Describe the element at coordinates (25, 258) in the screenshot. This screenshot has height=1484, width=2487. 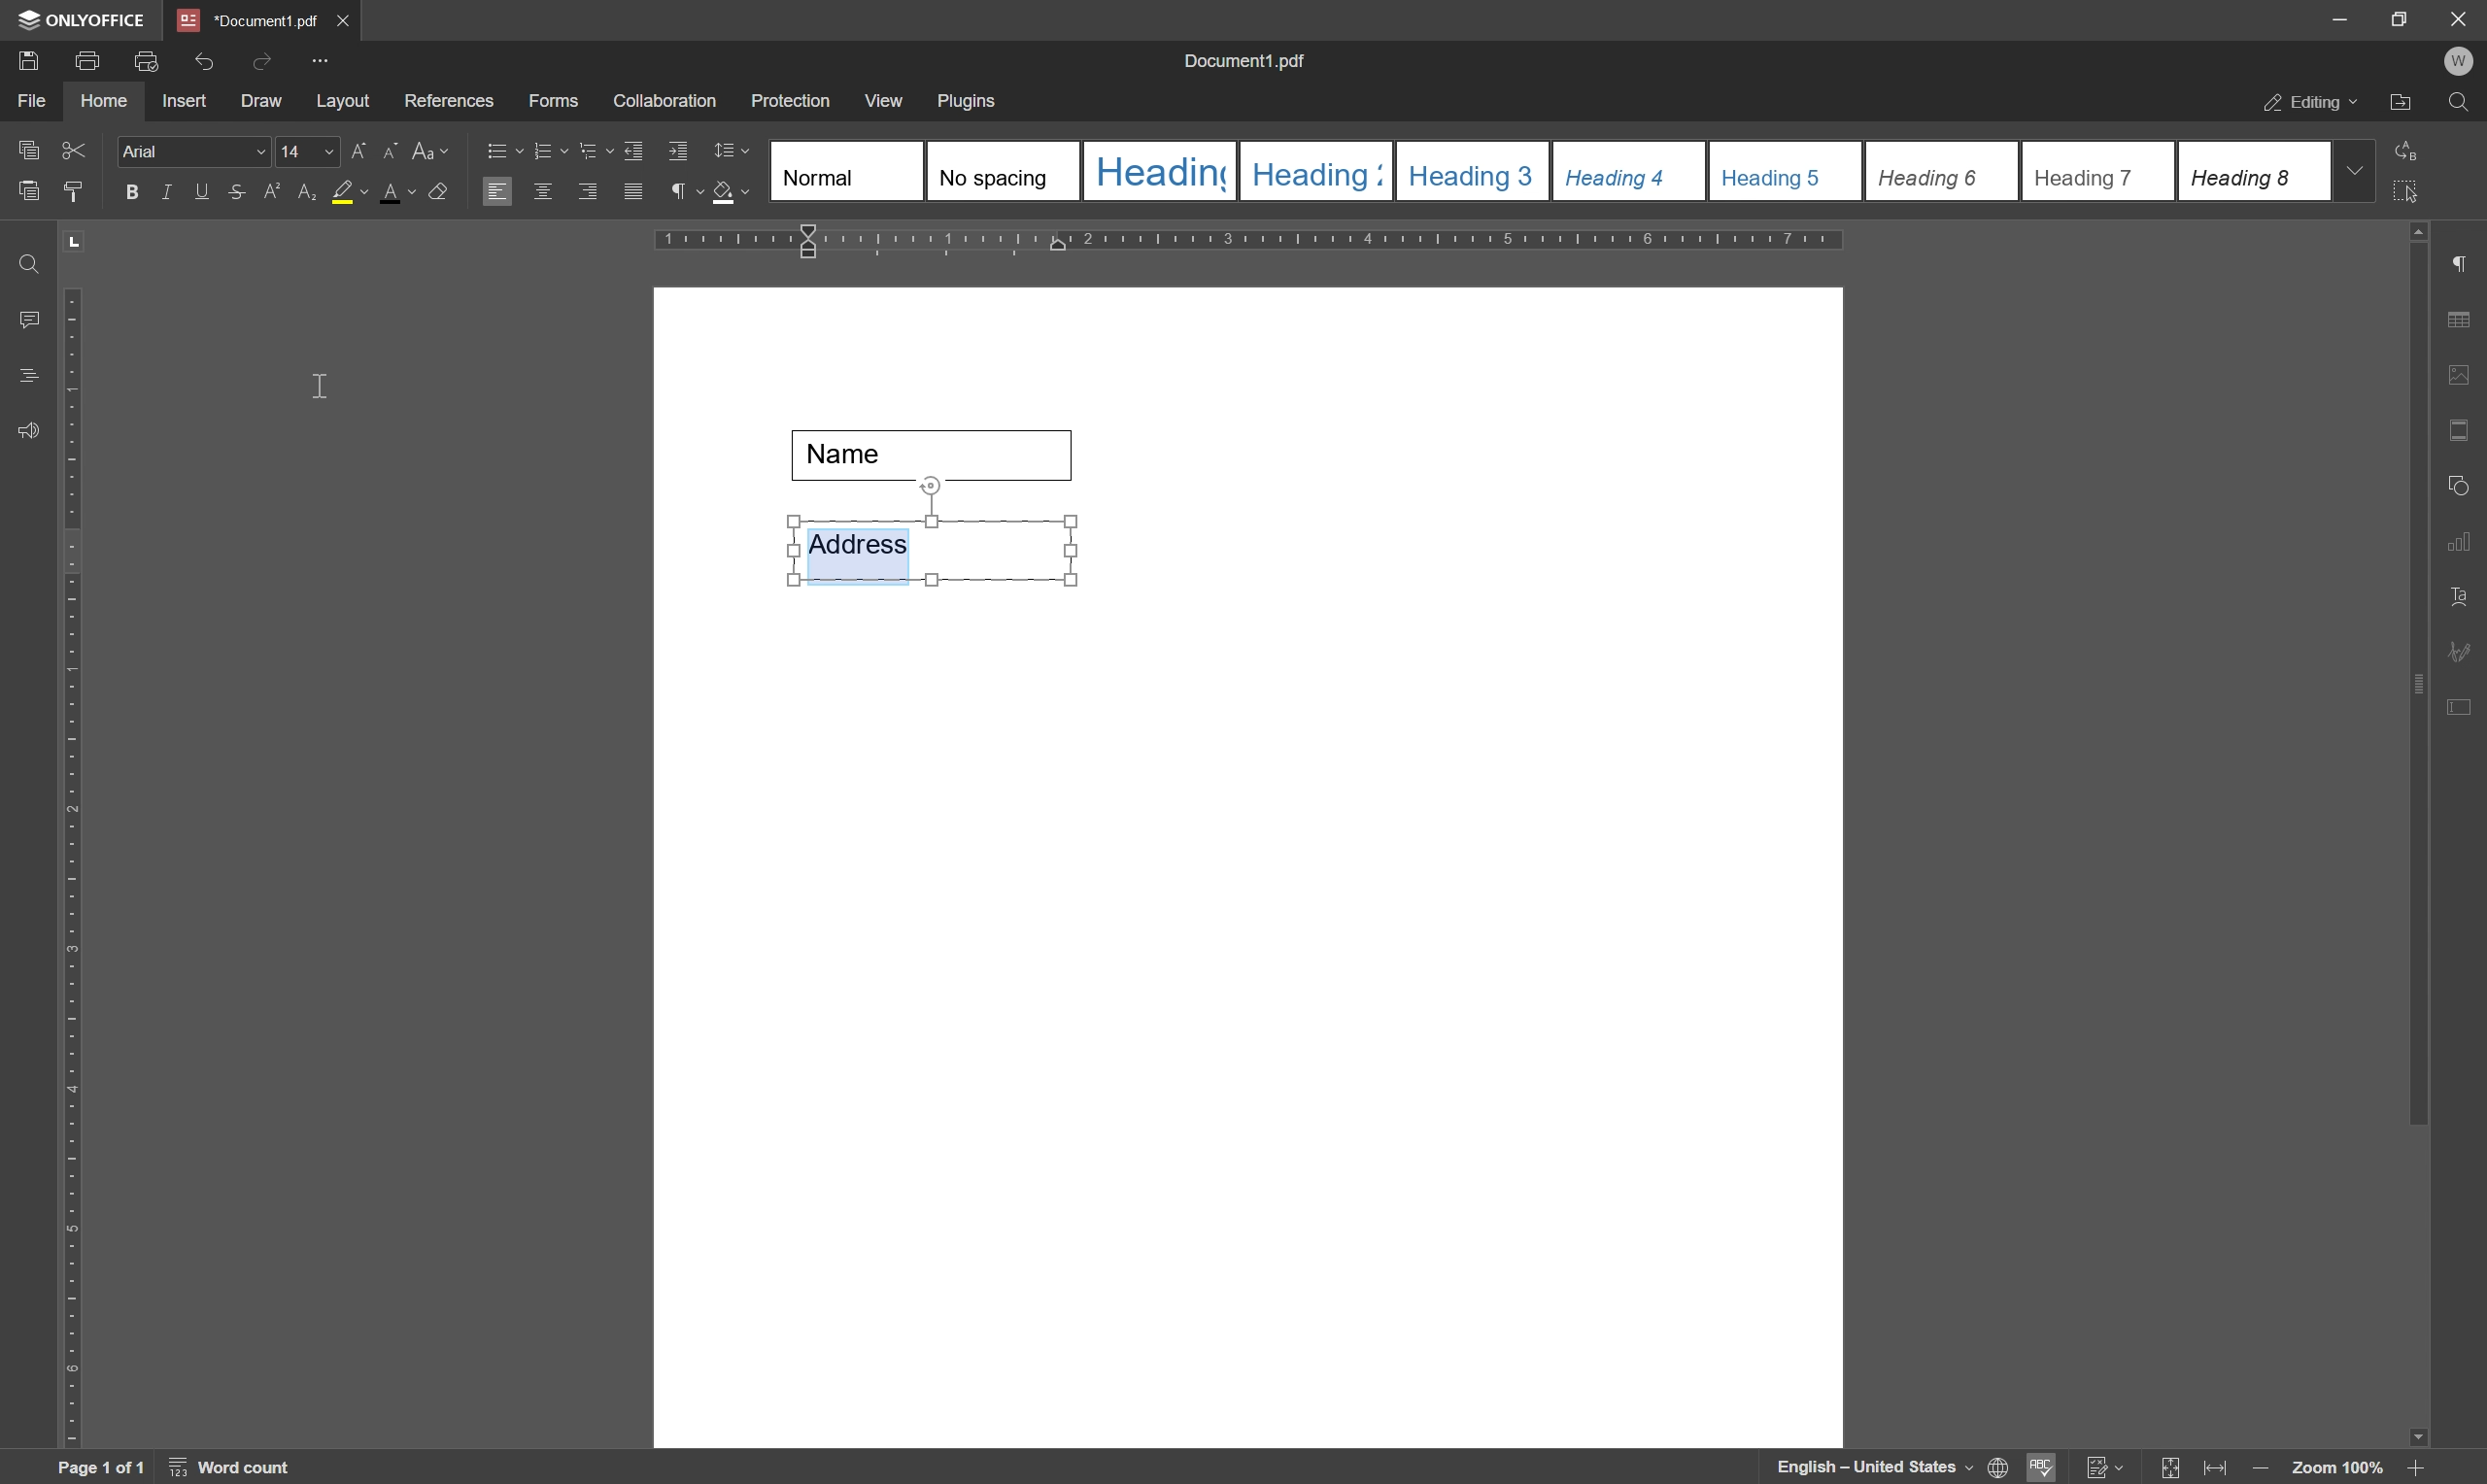
I see `find` at that location.